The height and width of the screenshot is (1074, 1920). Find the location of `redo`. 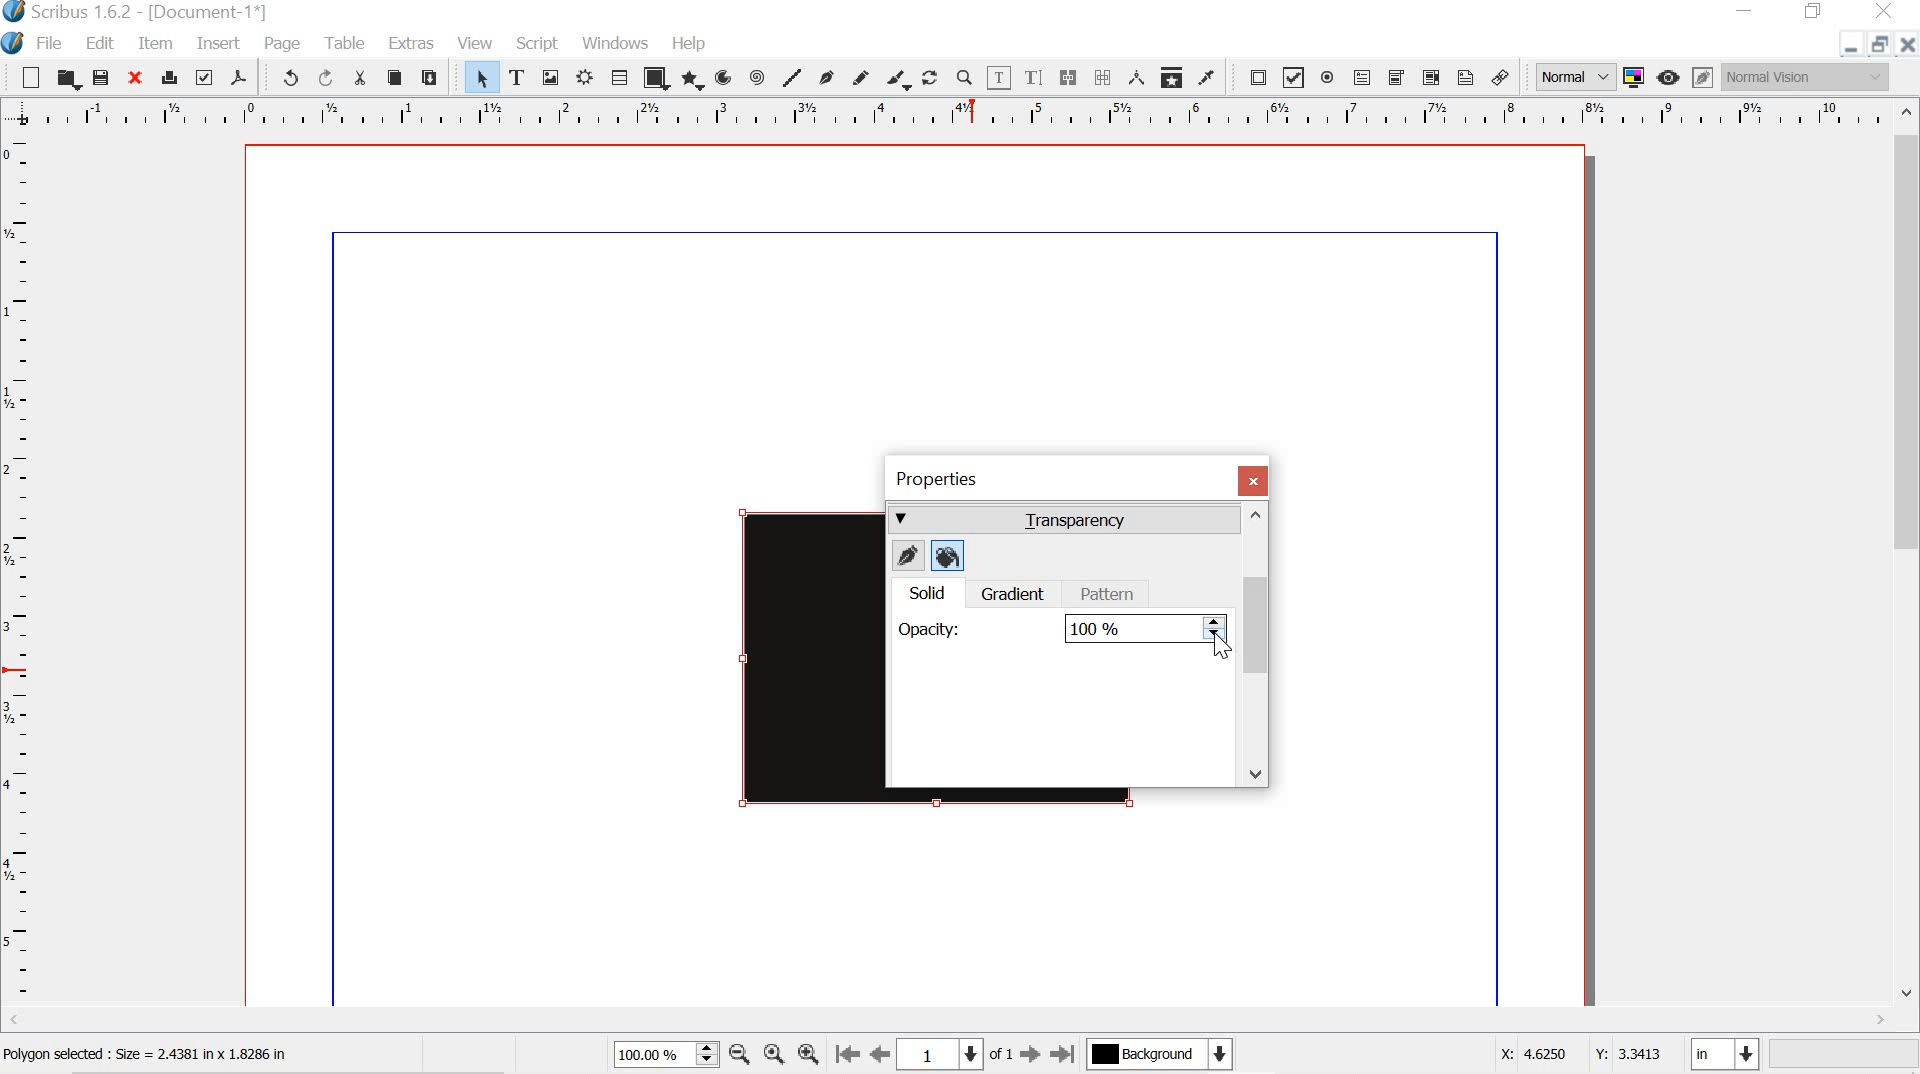

redo is located at coordinates (330, 79).